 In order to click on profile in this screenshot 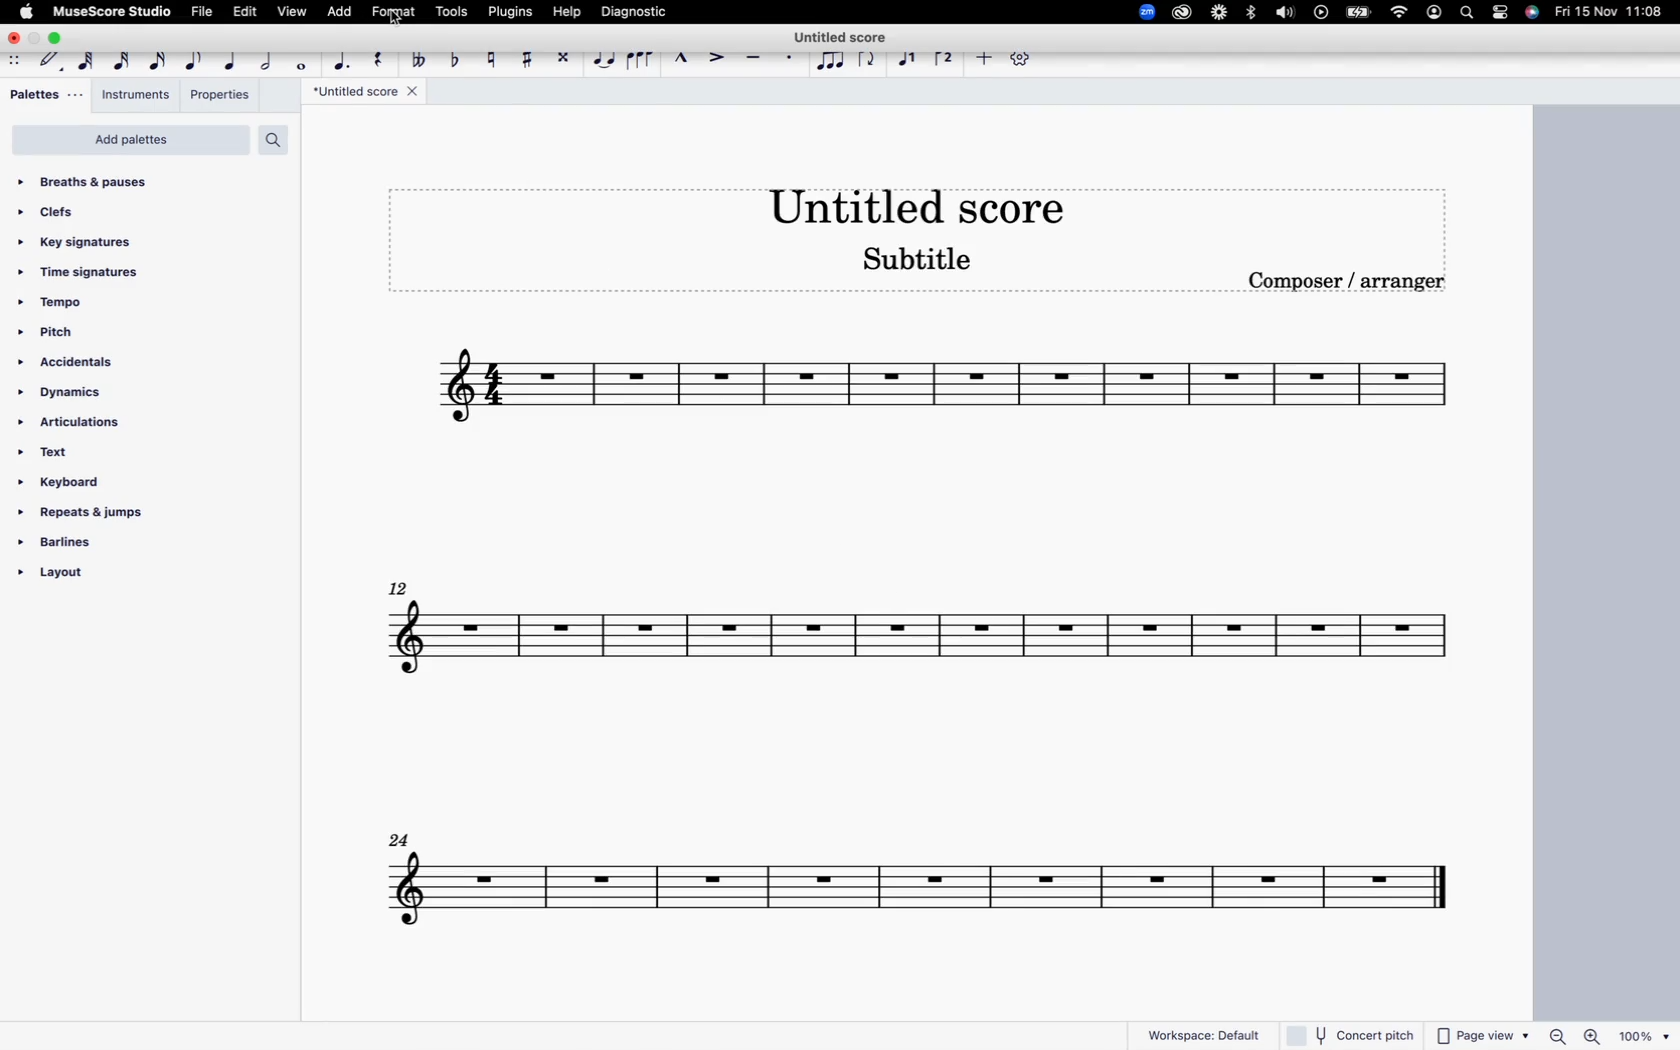, I will do `click(1435, 20)`.